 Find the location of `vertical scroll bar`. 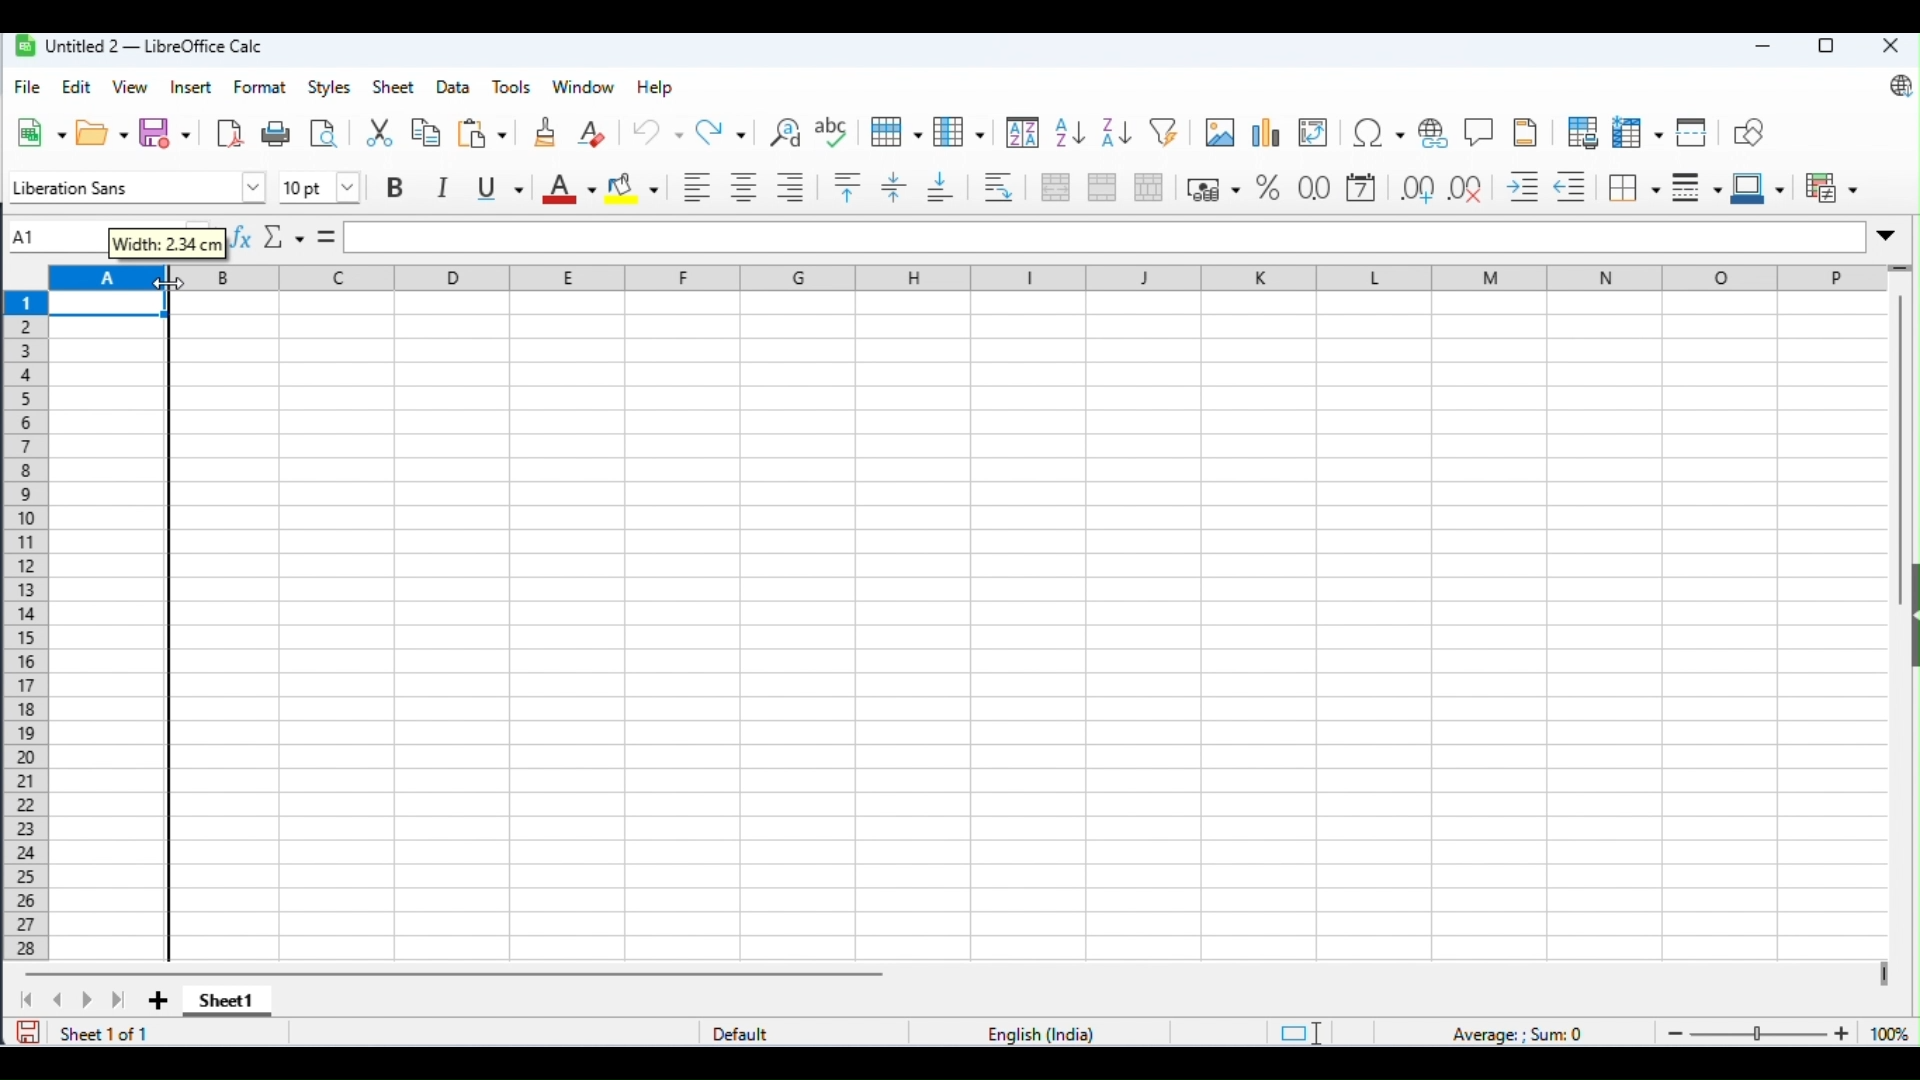

vertical scroll bar is located at coordinates (1904, 457).